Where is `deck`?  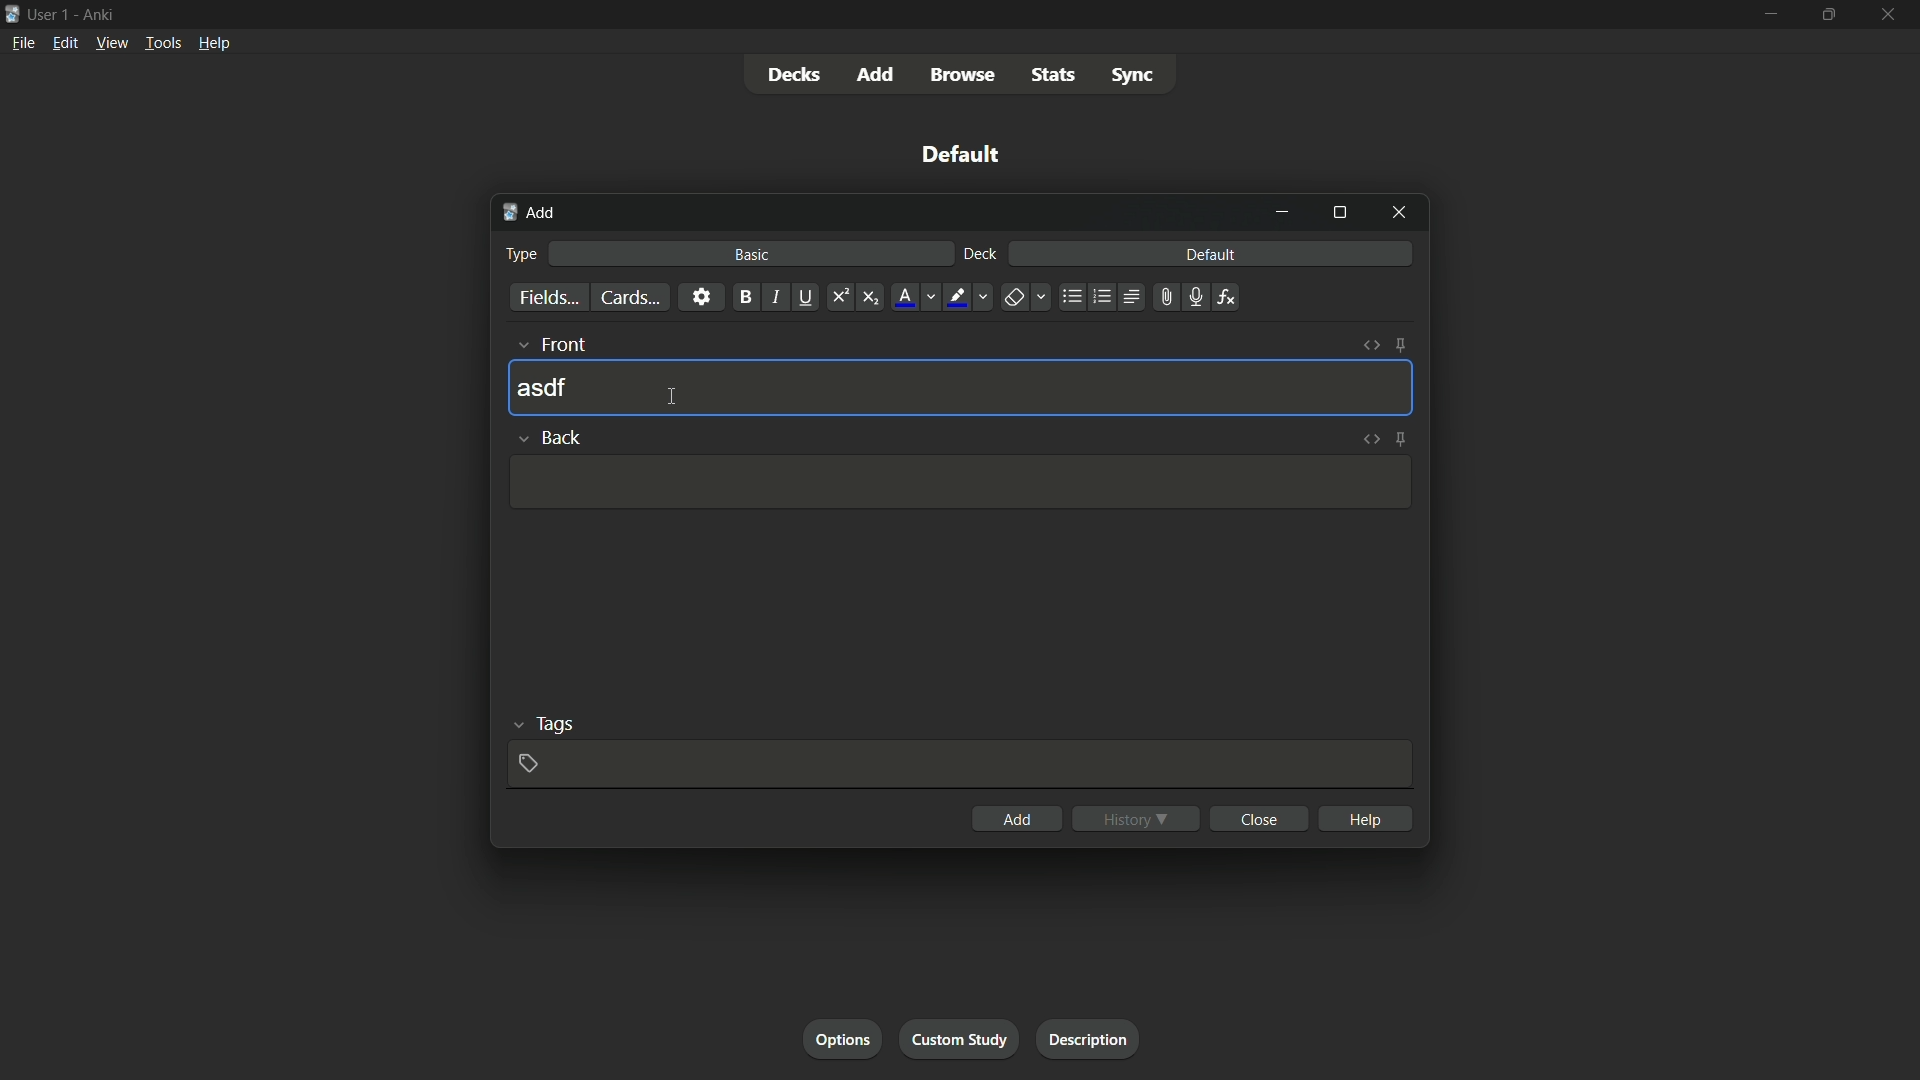
deck is located at coordinates (981, 255).